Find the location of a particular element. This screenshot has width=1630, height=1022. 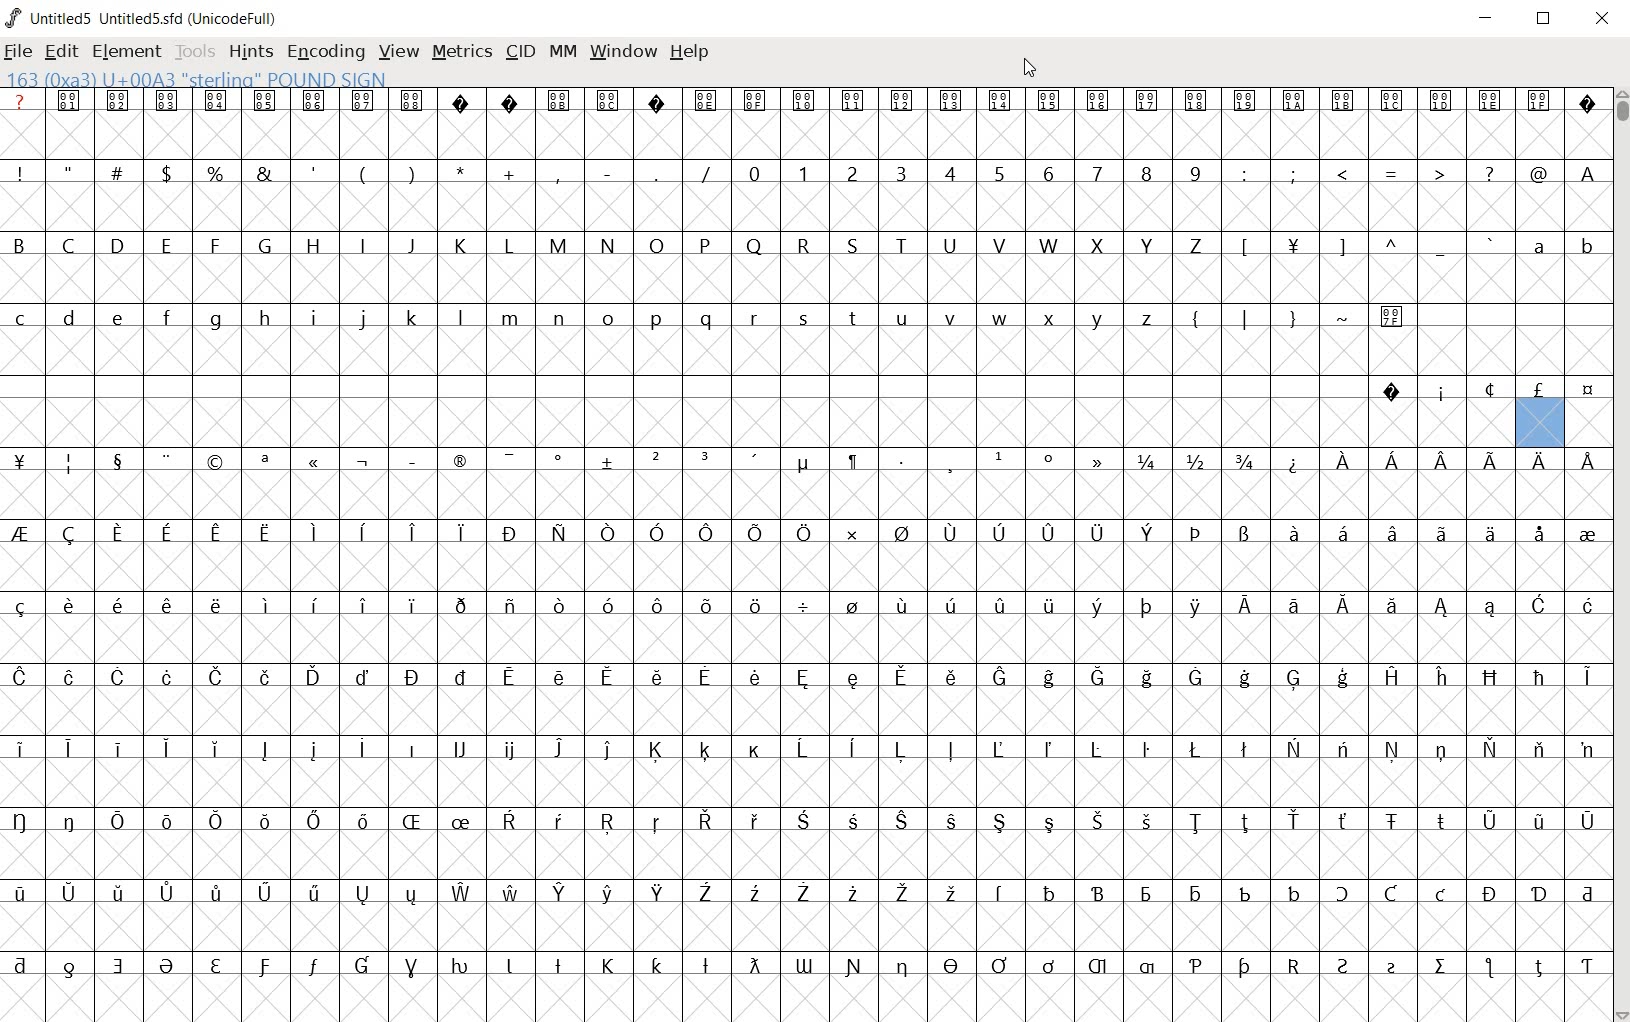

Symbol is located at coordinates (1442, 895).